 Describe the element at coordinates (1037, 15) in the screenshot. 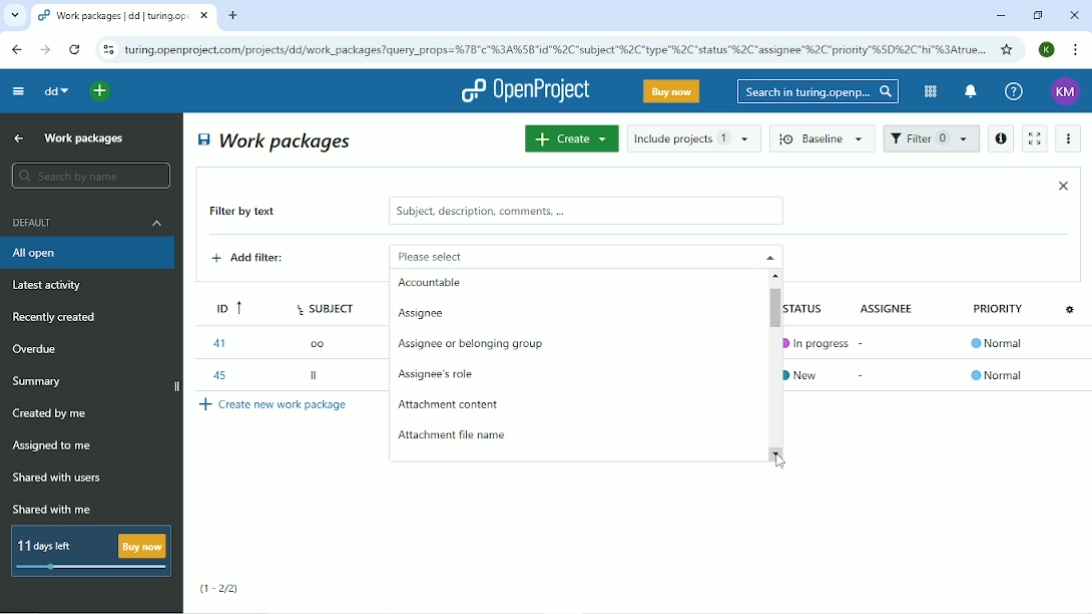

I see `Restore down` at that location.